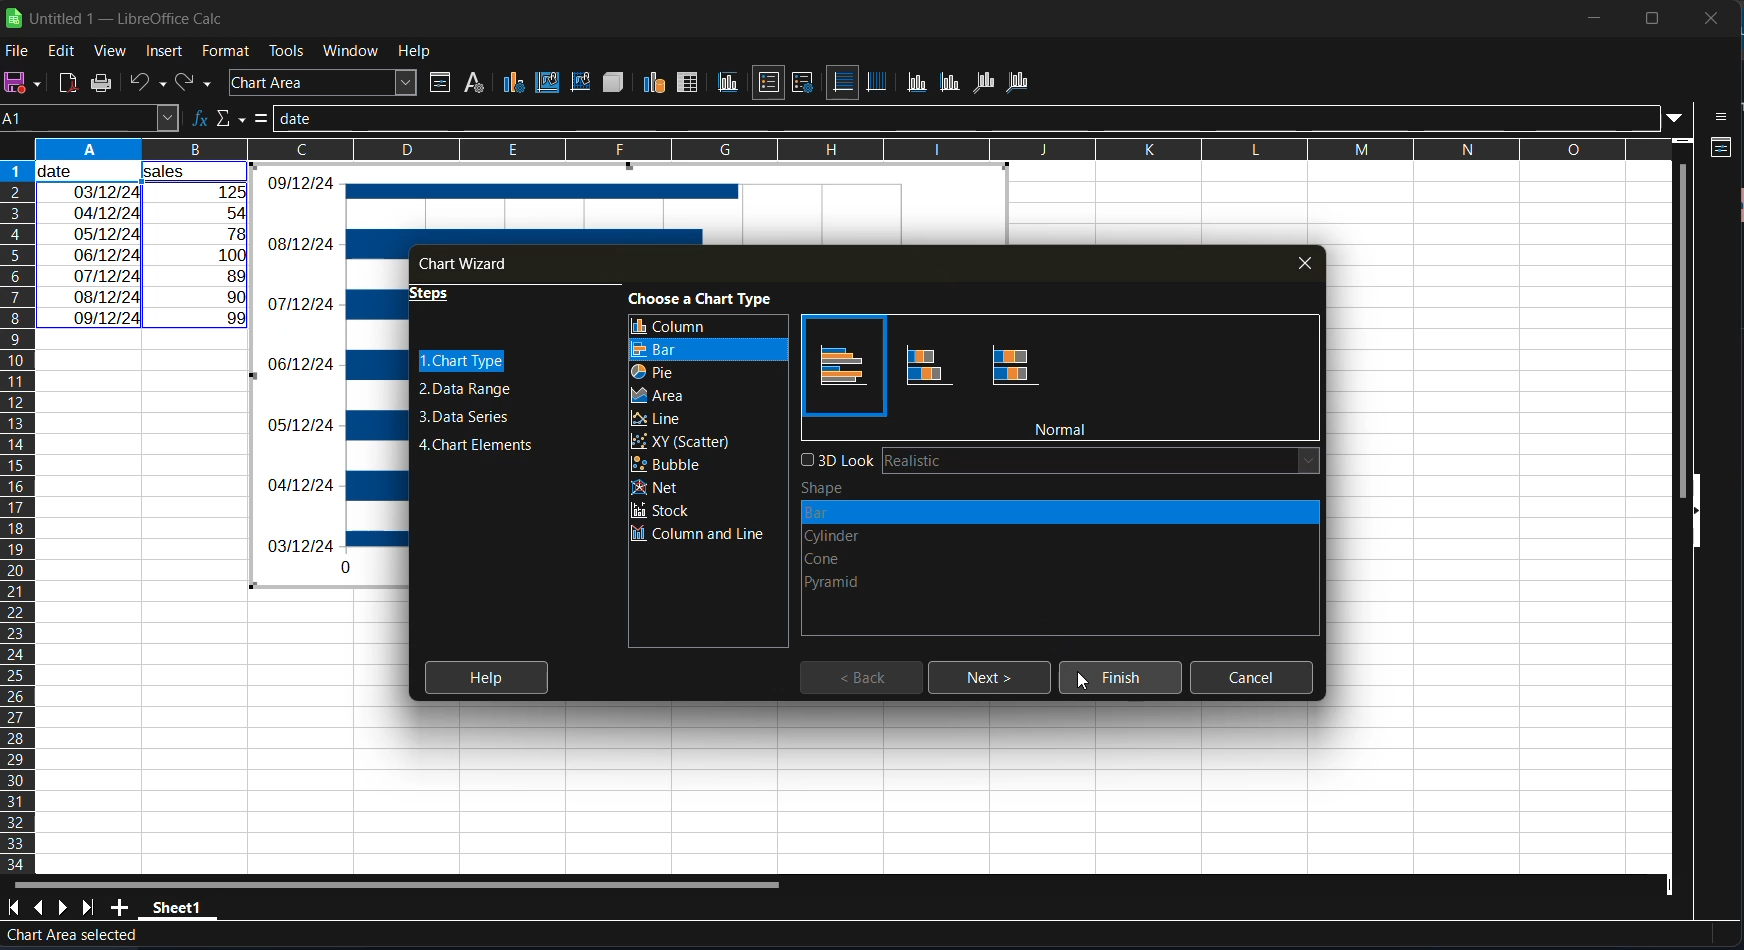 This screenshot has height=950, width=1744. Describe the element at coordinates (513, 82) in the screenshot. I see `chart type` at that location.